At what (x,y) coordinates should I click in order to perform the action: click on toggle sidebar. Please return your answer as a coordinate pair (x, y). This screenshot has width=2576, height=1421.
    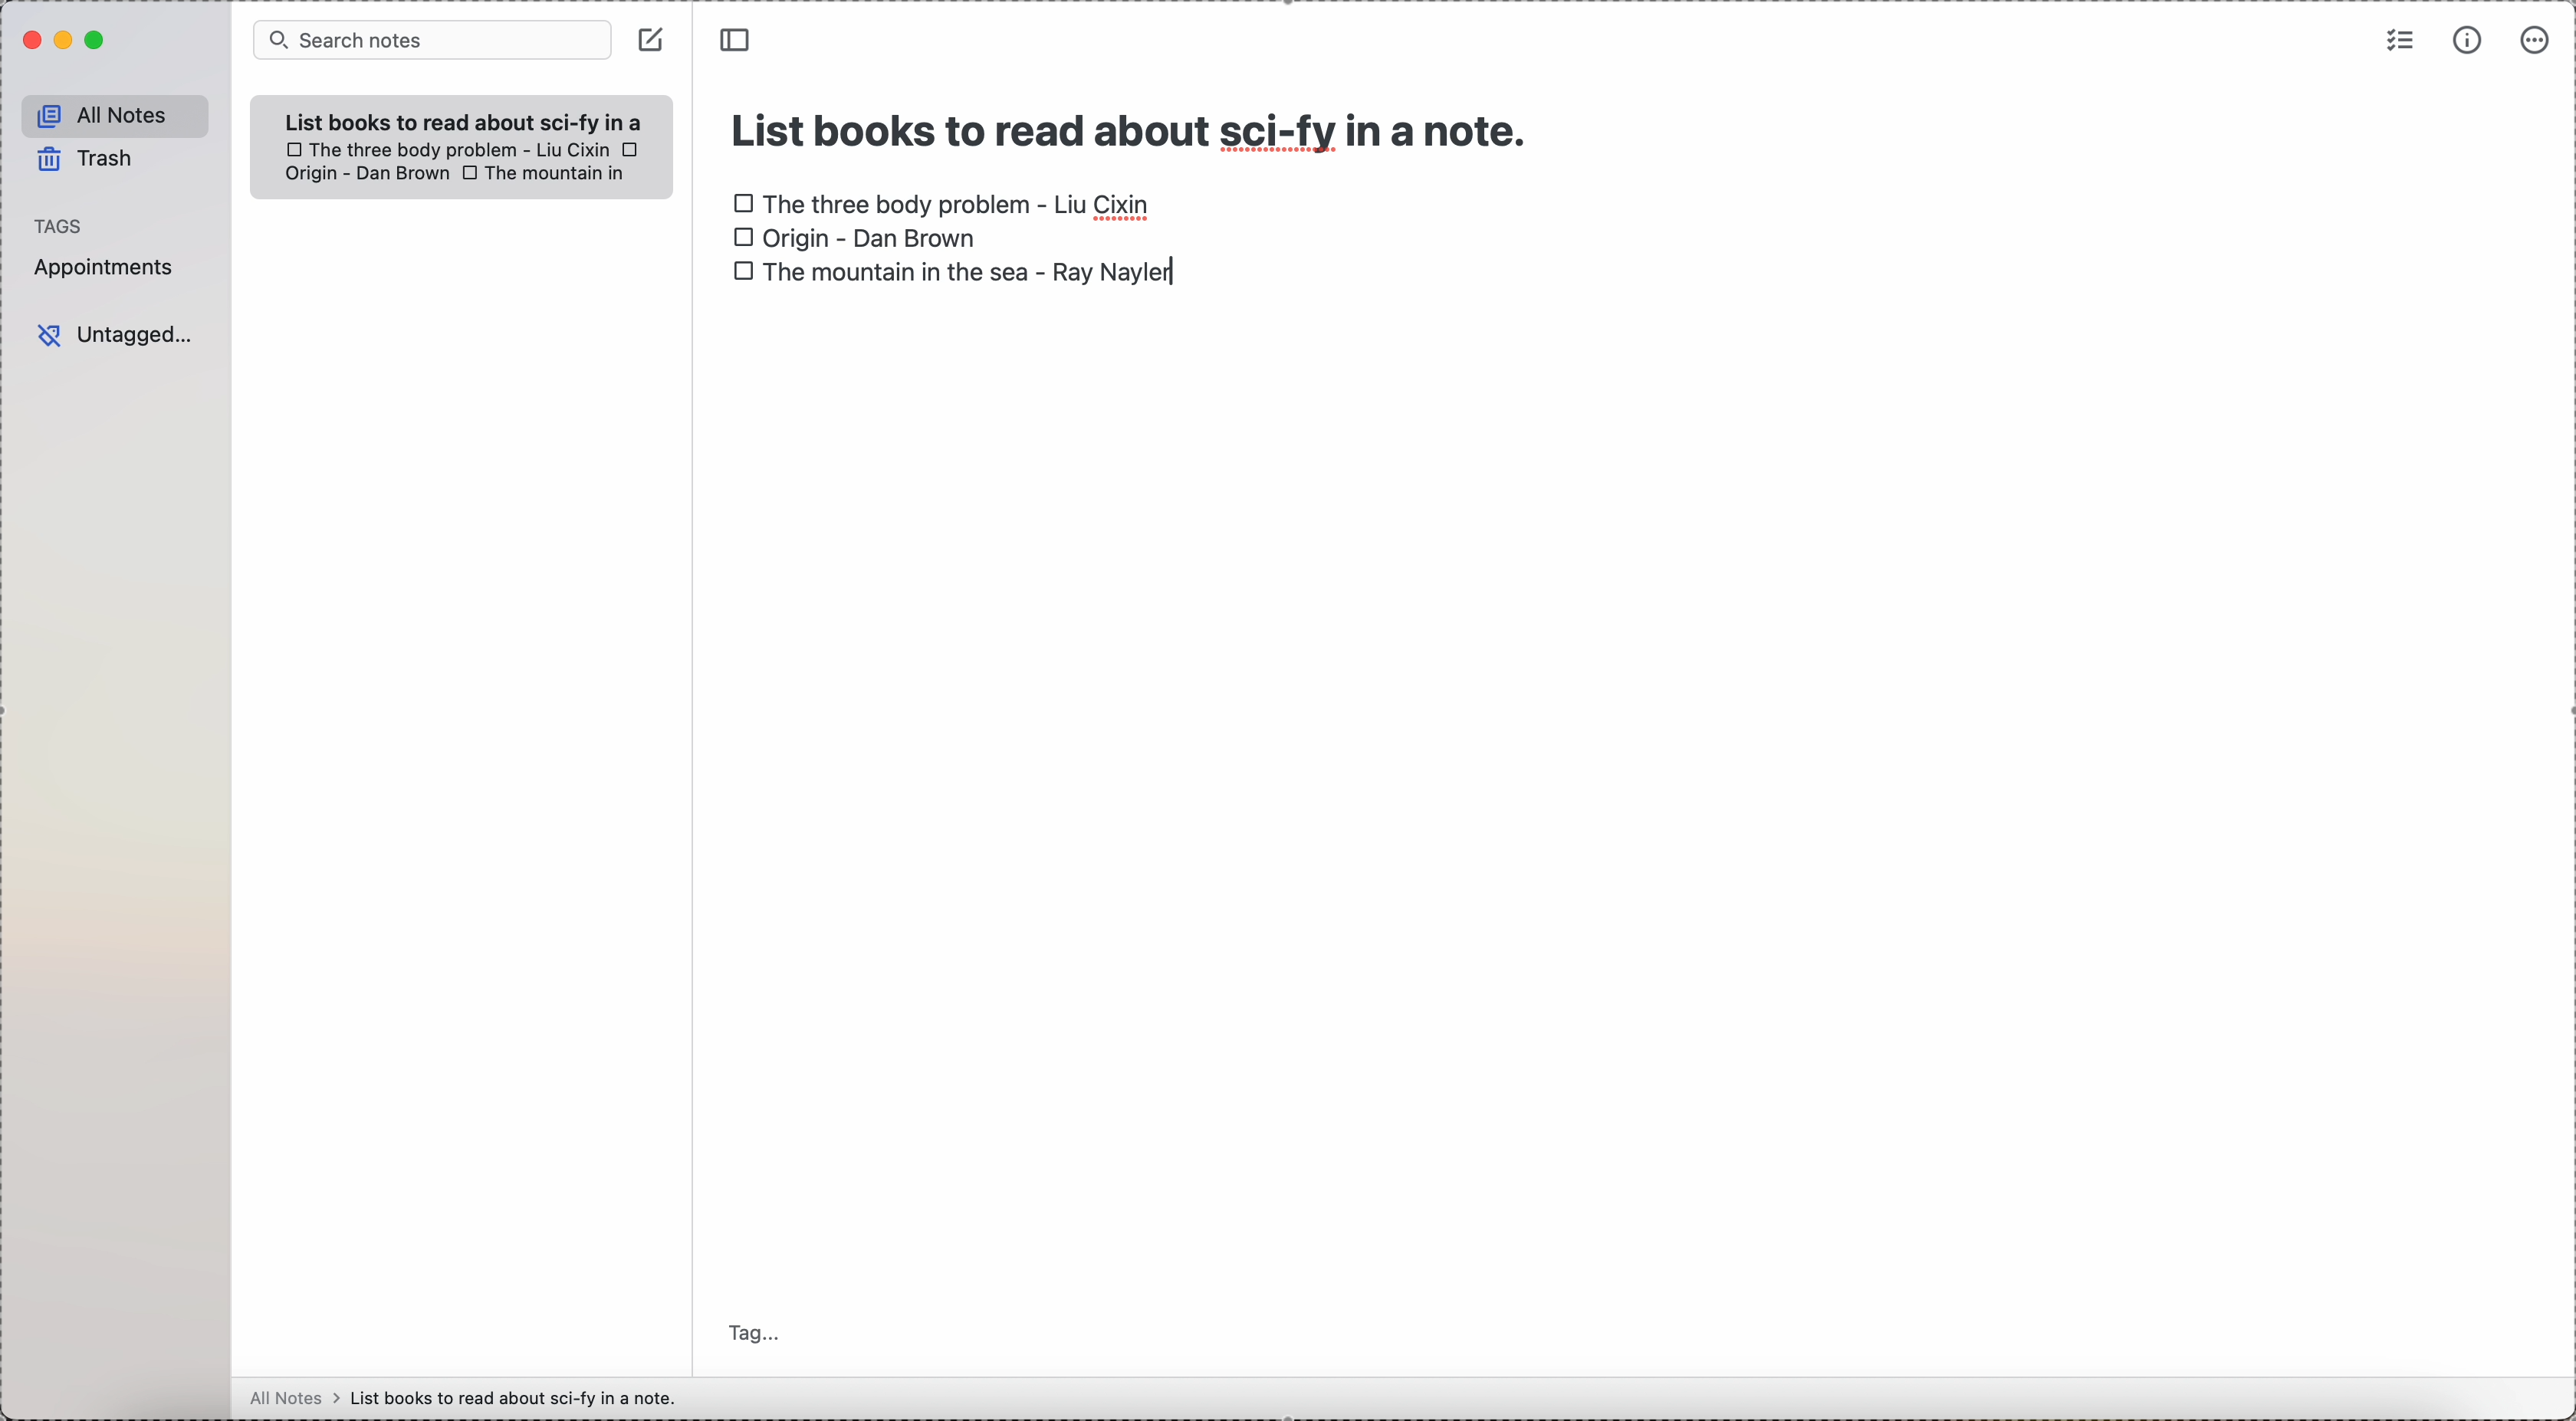
    Looking at the image, I should click on (738, 39).